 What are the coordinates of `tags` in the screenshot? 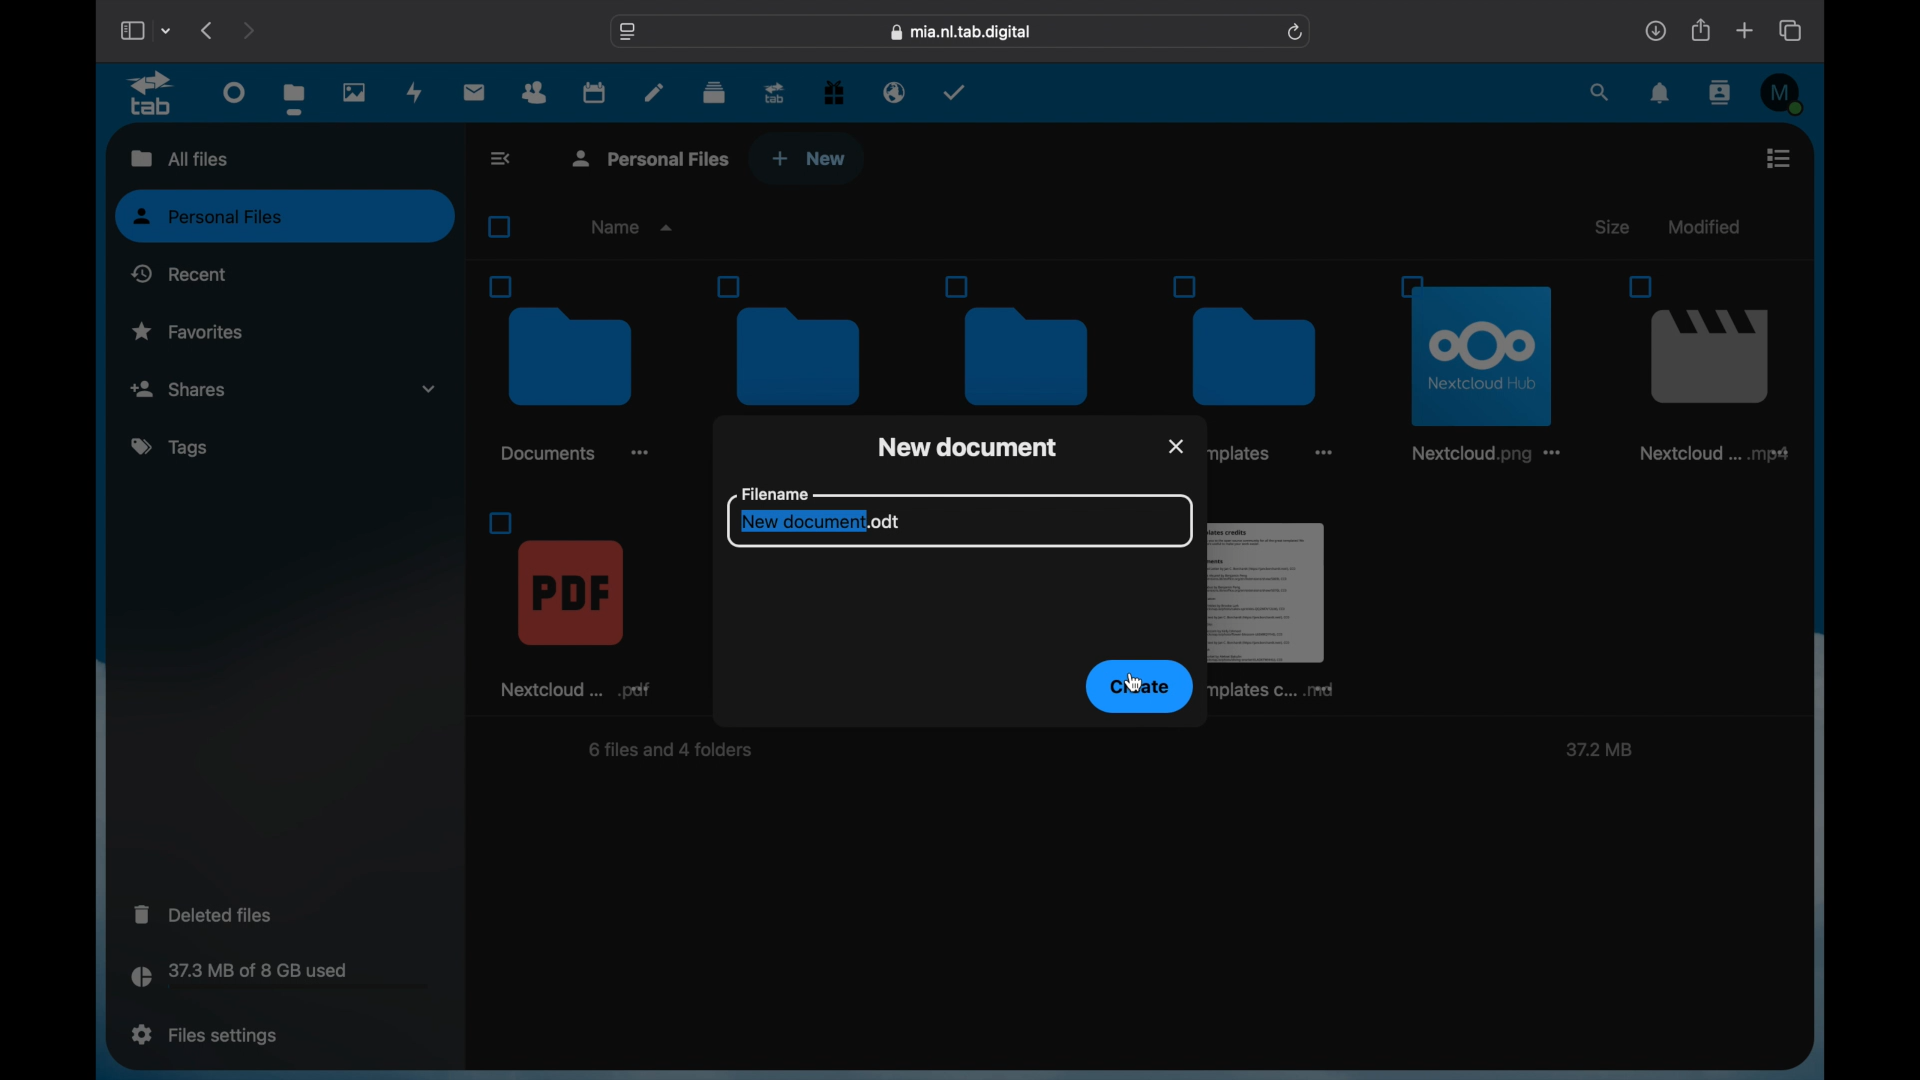 It's located at (172, 448).